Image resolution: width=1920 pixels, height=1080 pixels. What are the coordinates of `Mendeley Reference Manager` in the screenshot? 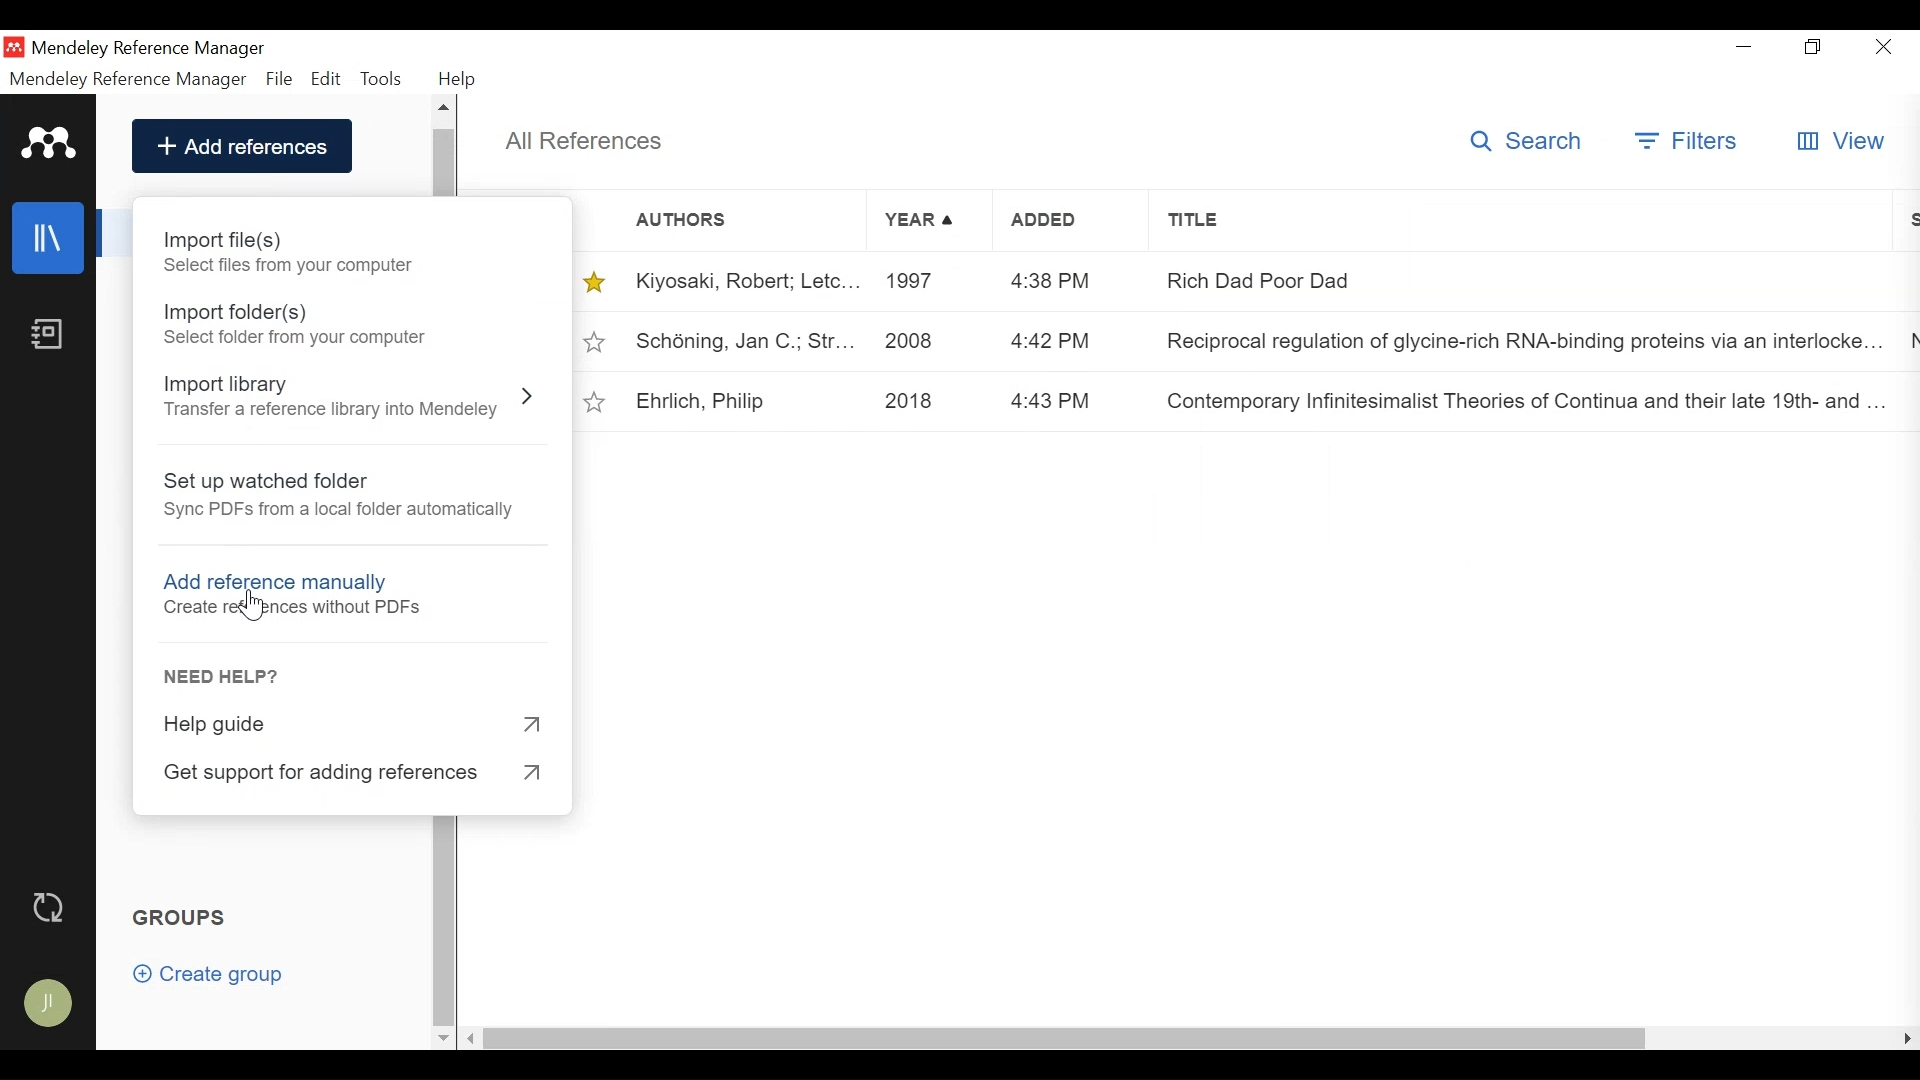 It's located at (129, 79).